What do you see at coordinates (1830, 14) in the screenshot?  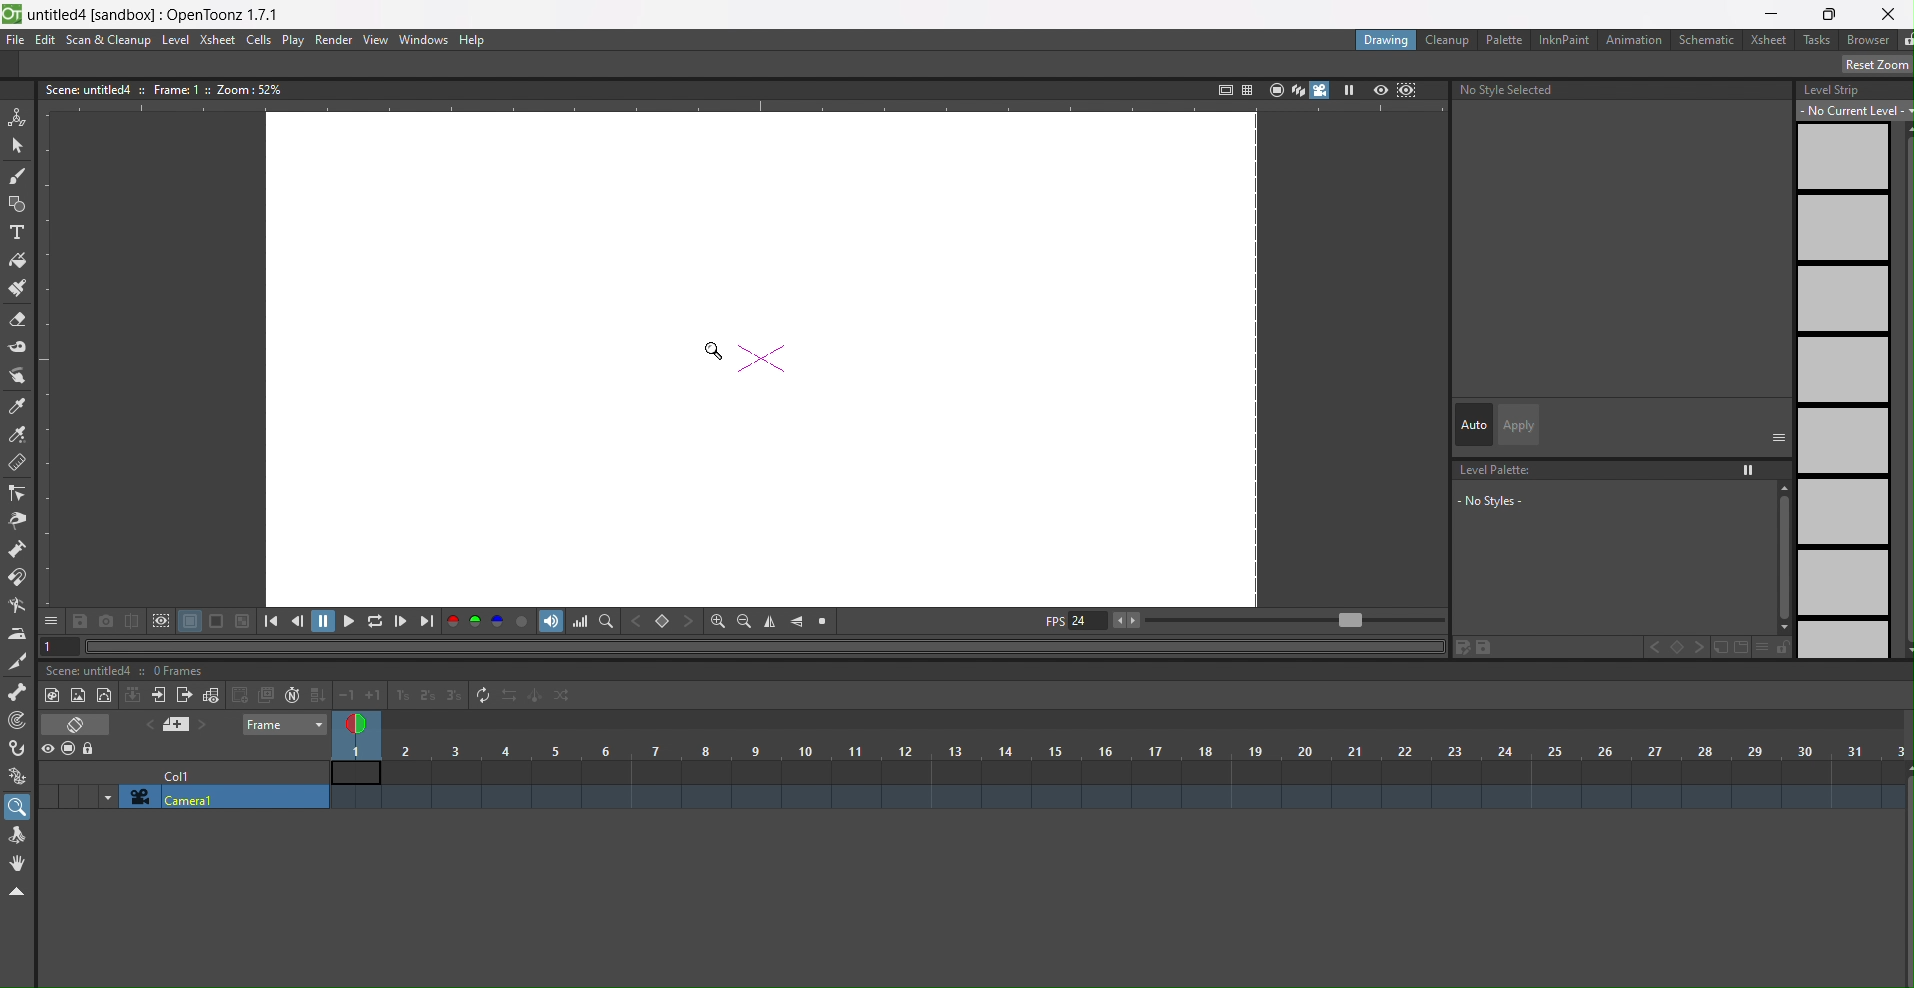 I see `restore window` at bounding box center [1830, 14].